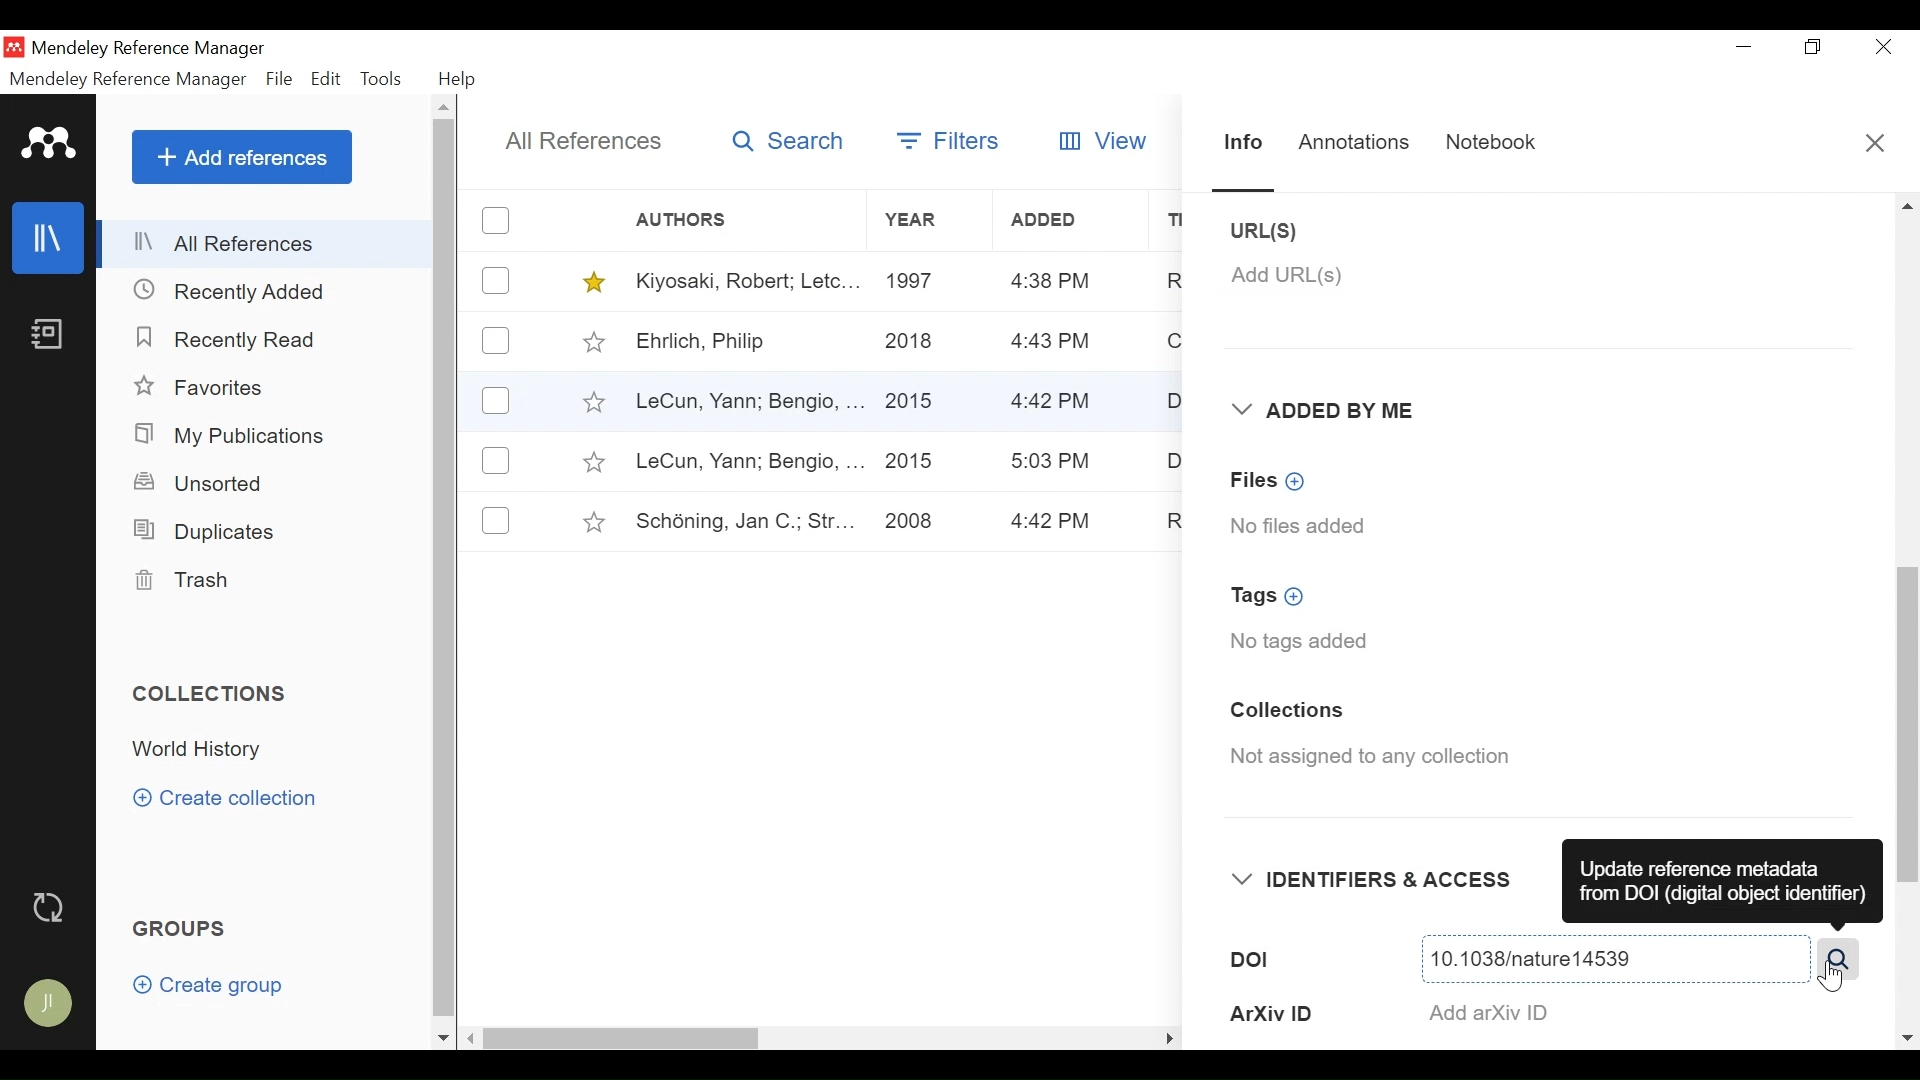 The image size is (1920, 1080). I want to click on Update Reference metadata from DOI, so click(1723, 881).